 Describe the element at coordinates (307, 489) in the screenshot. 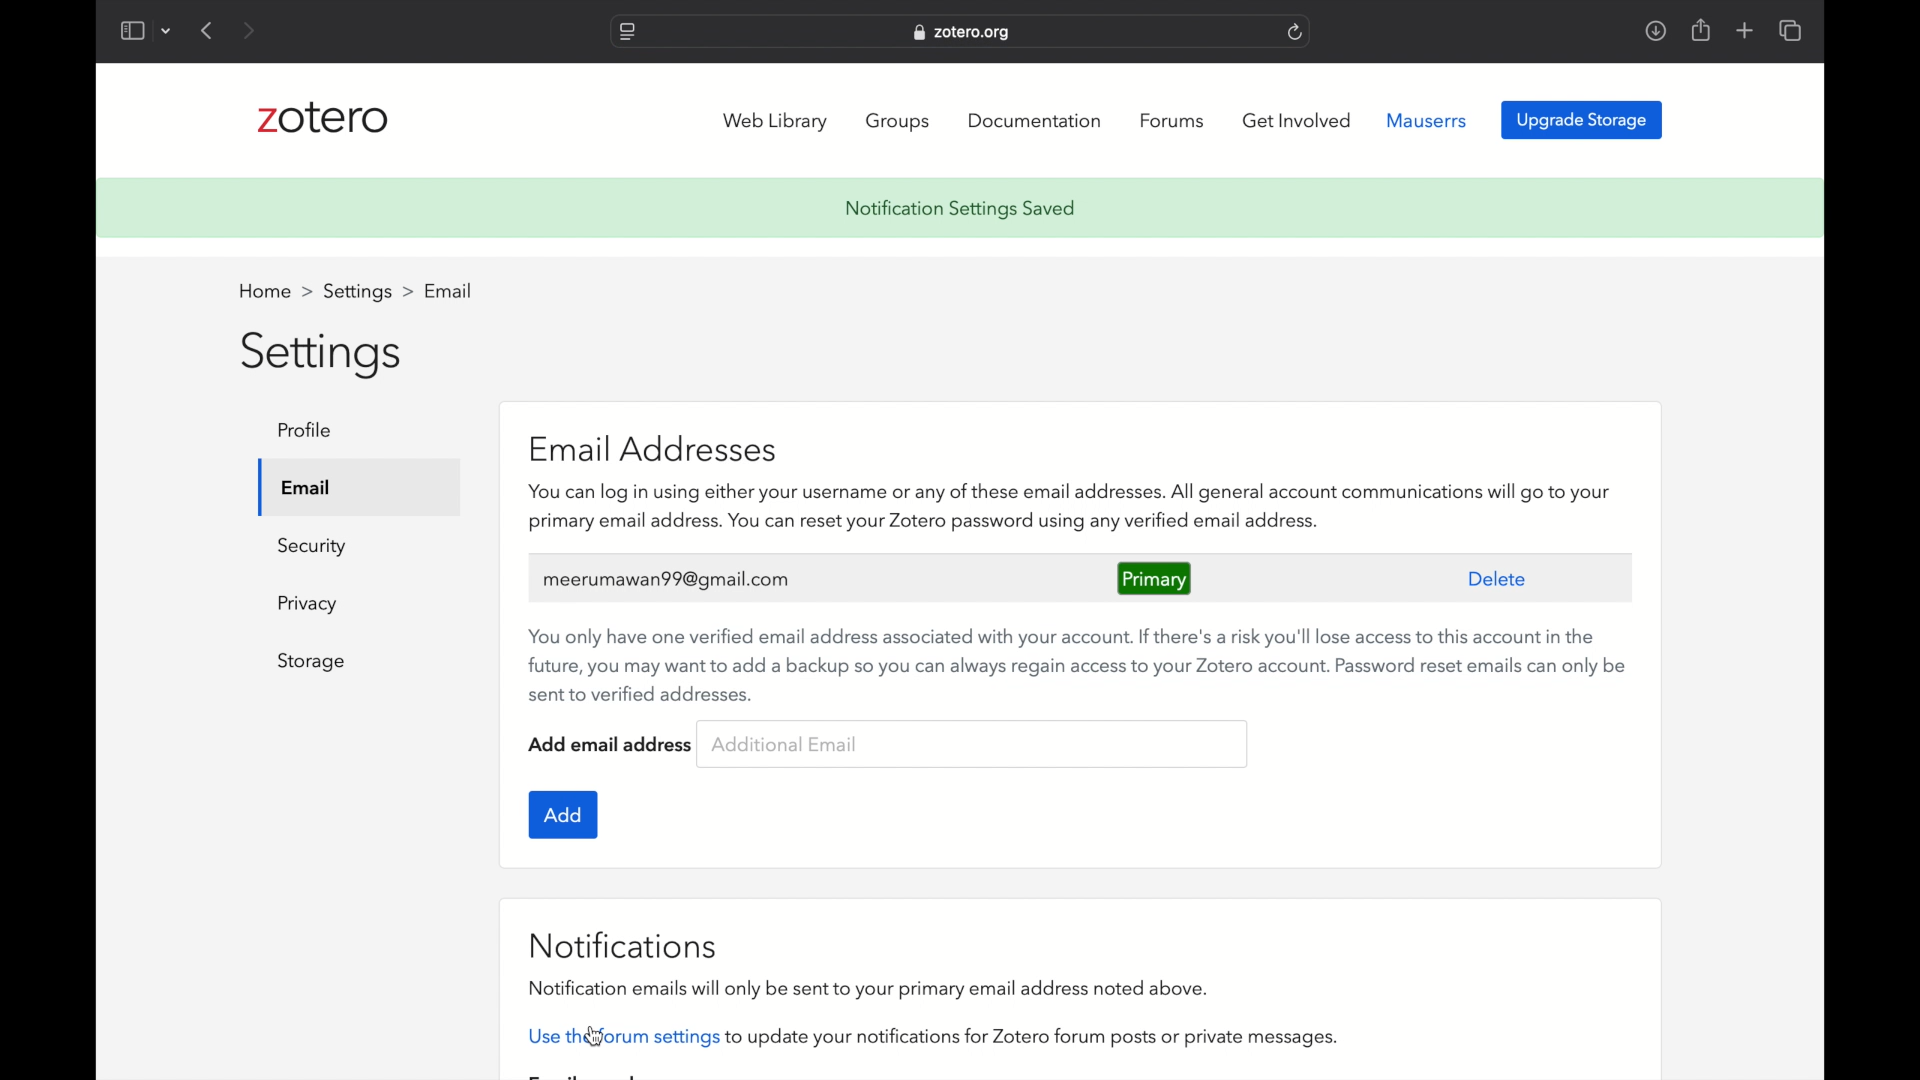

I see `email` at that location.